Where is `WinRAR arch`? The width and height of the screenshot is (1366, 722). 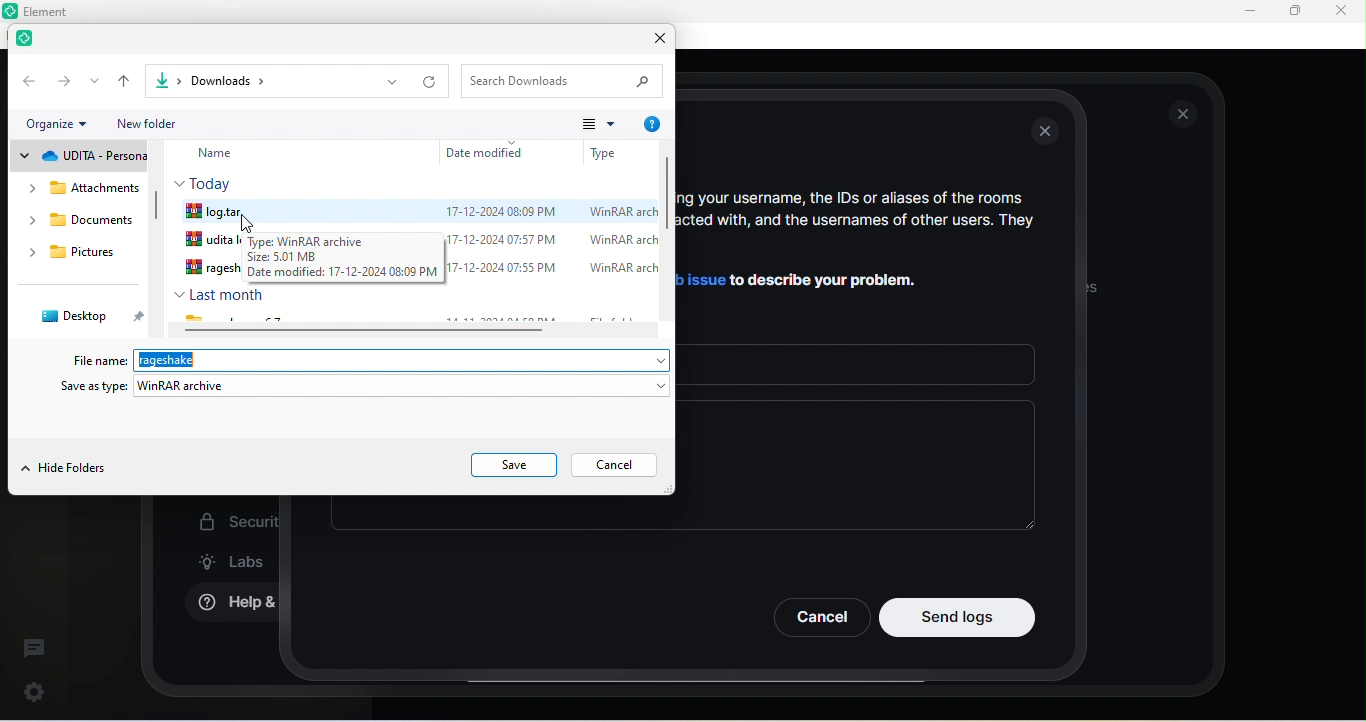 WinRAR arch is located at coordinates (621, 239).